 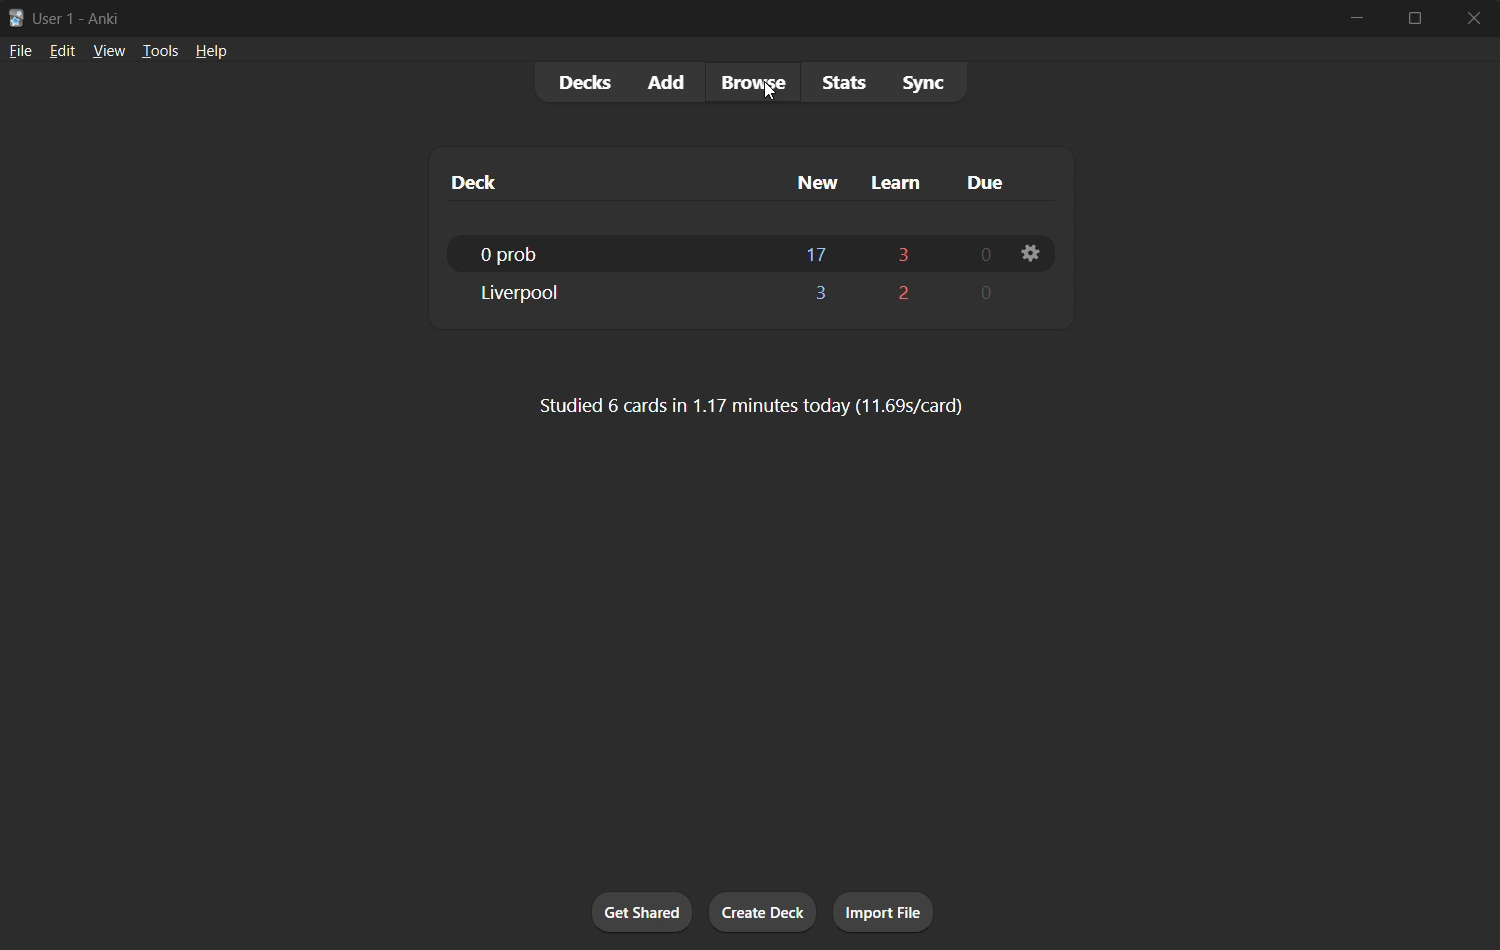 What do you see at coordinates (816, 253) in the screenshot?
I see `17` at bounding box center [816, 253].